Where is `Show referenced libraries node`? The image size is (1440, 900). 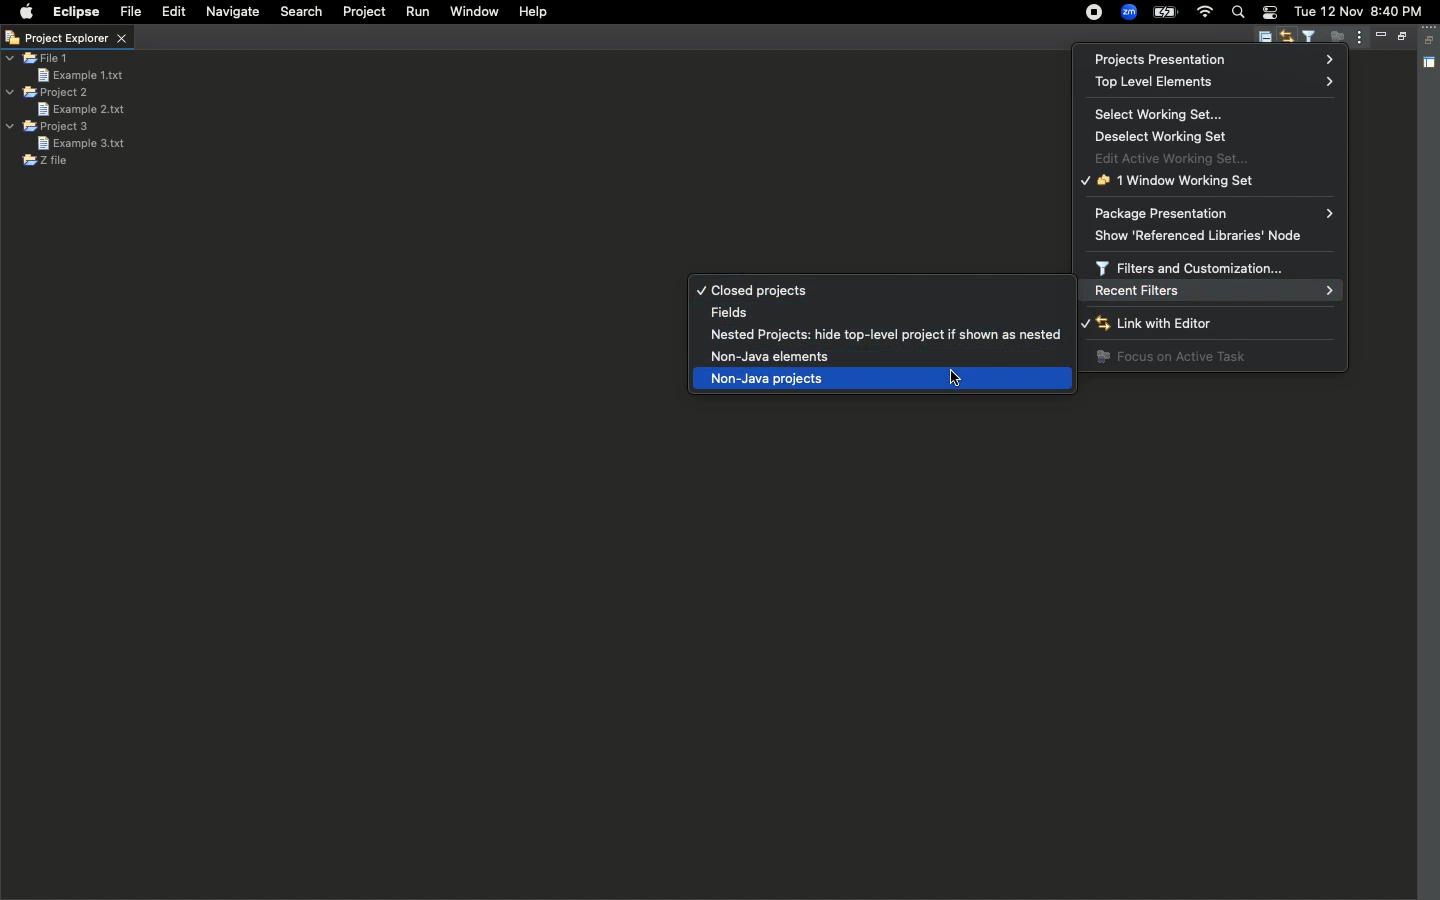 Show referenced libraries node is located at coordinates (1210, 235).